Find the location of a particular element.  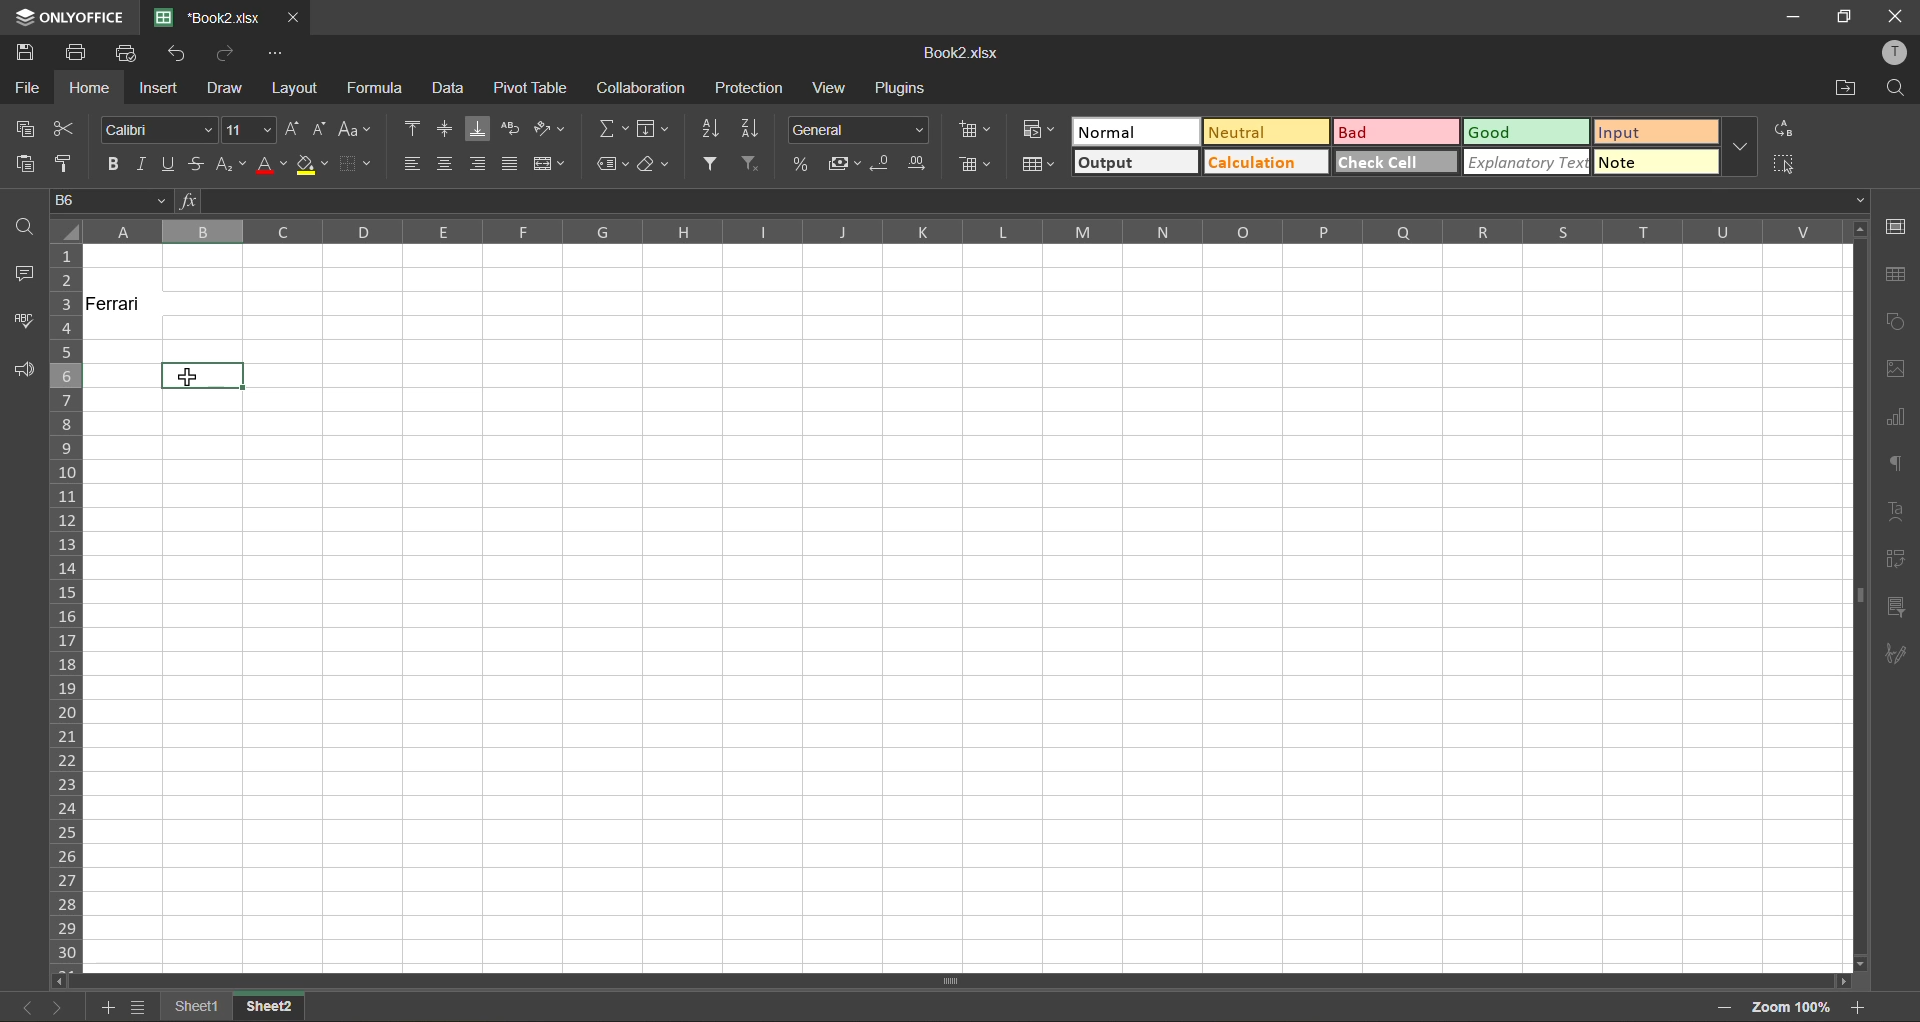

images is located at coordinates (1892, 370).